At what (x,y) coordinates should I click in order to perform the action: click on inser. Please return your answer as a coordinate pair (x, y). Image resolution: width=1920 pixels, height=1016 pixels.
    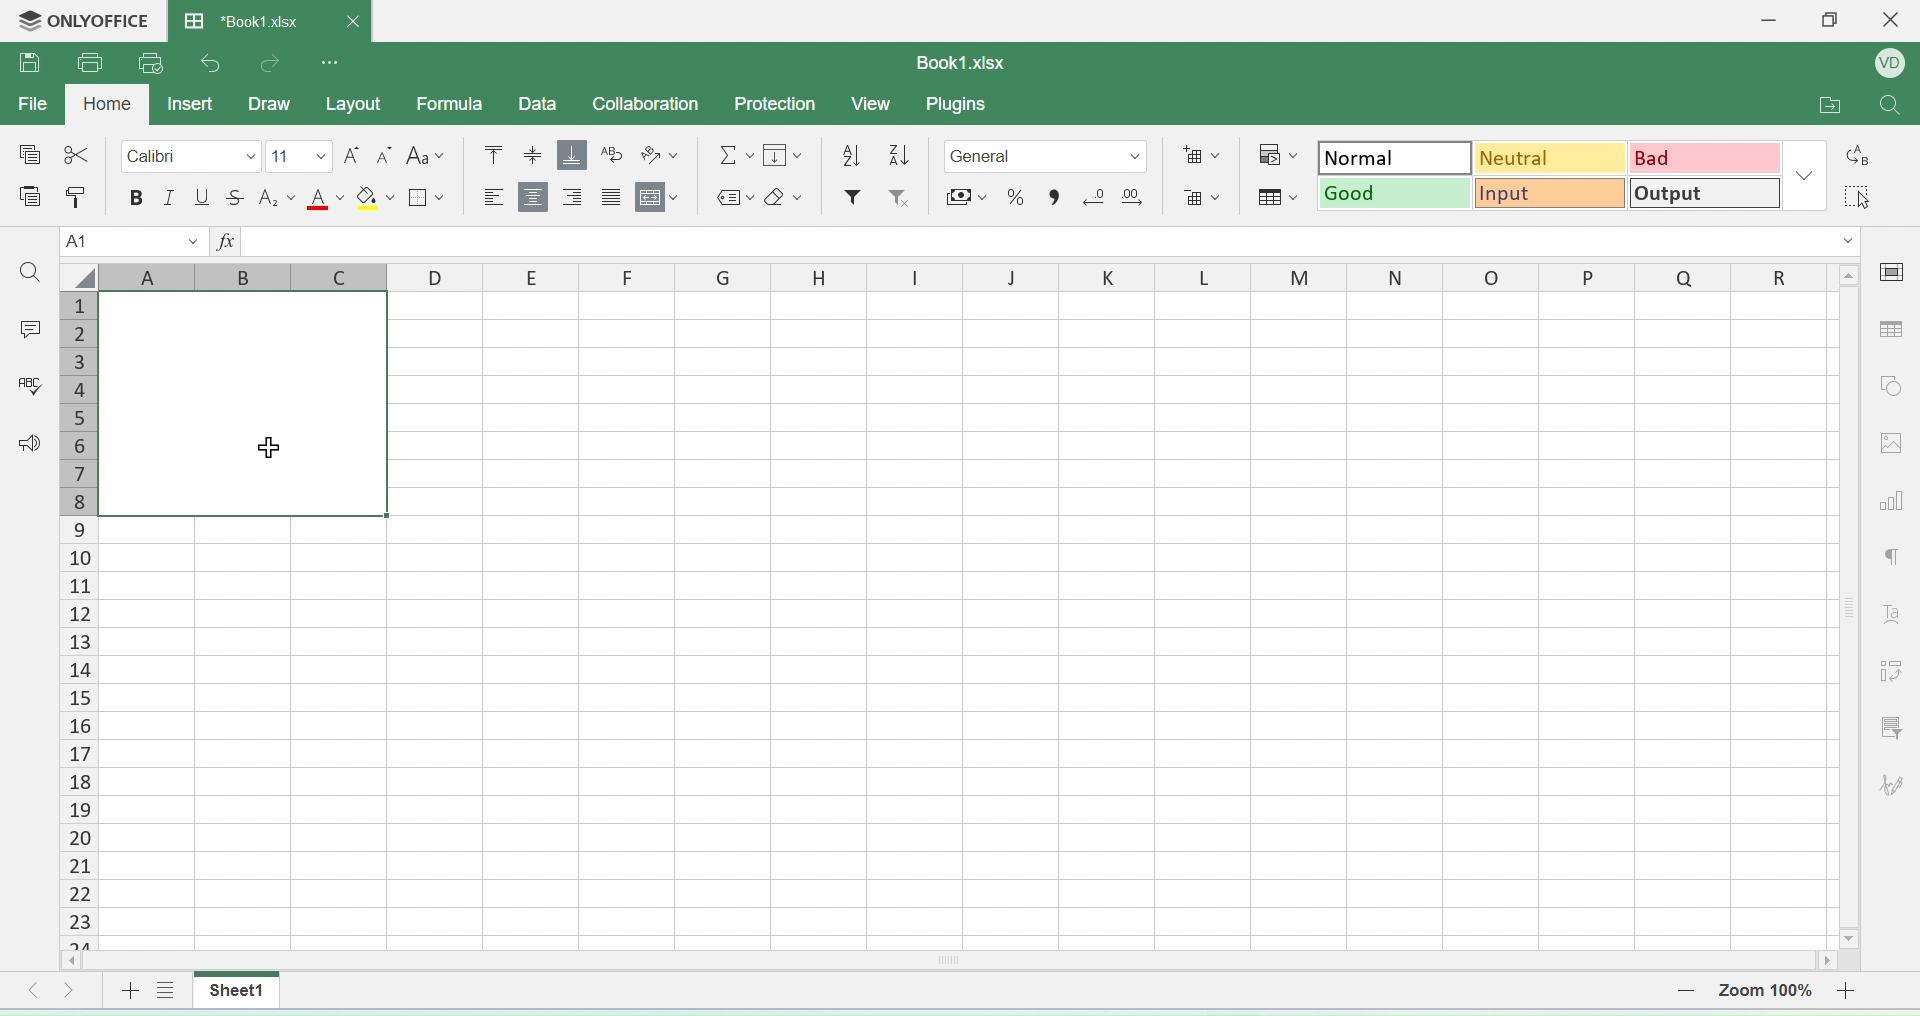
    Looking at the image, I should click on (192, 102).